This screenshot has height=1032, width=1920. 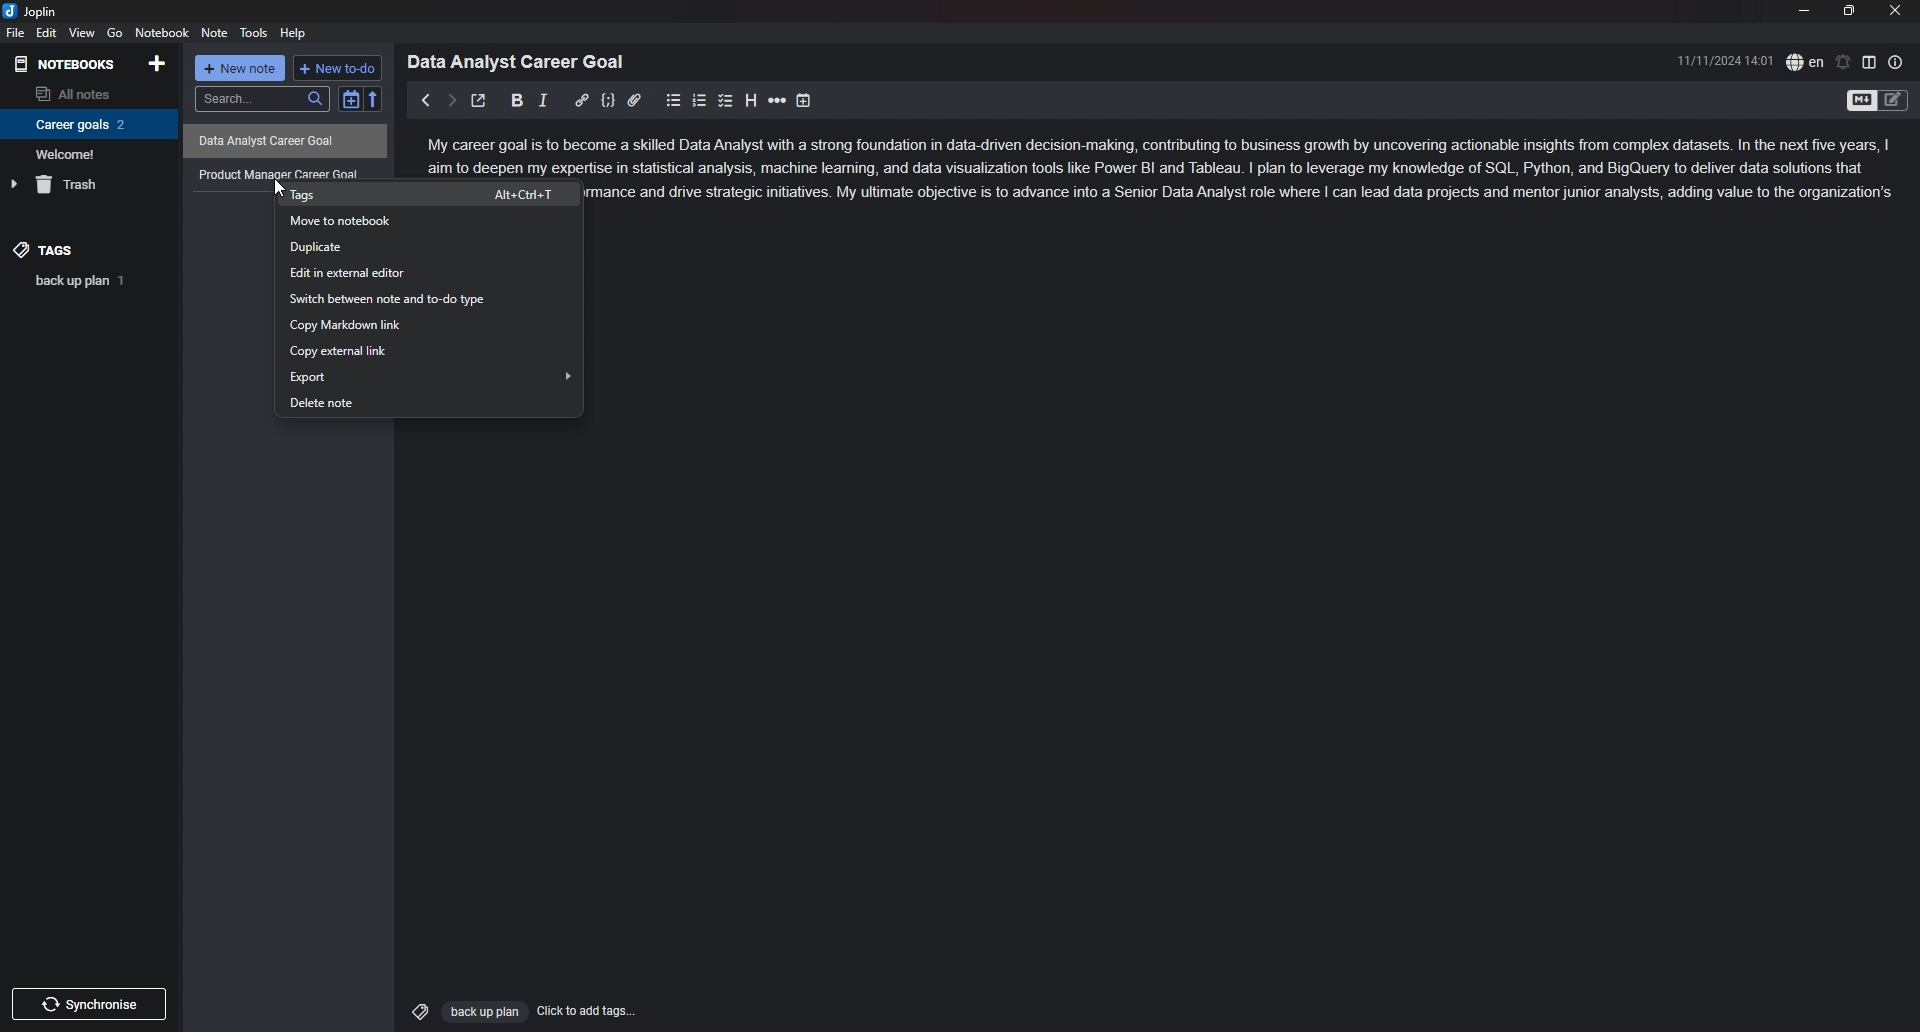 What do you see at coordinates (85, 124) in the screenshot?
I see `Career goals 2` at bounding box center [85, 124].